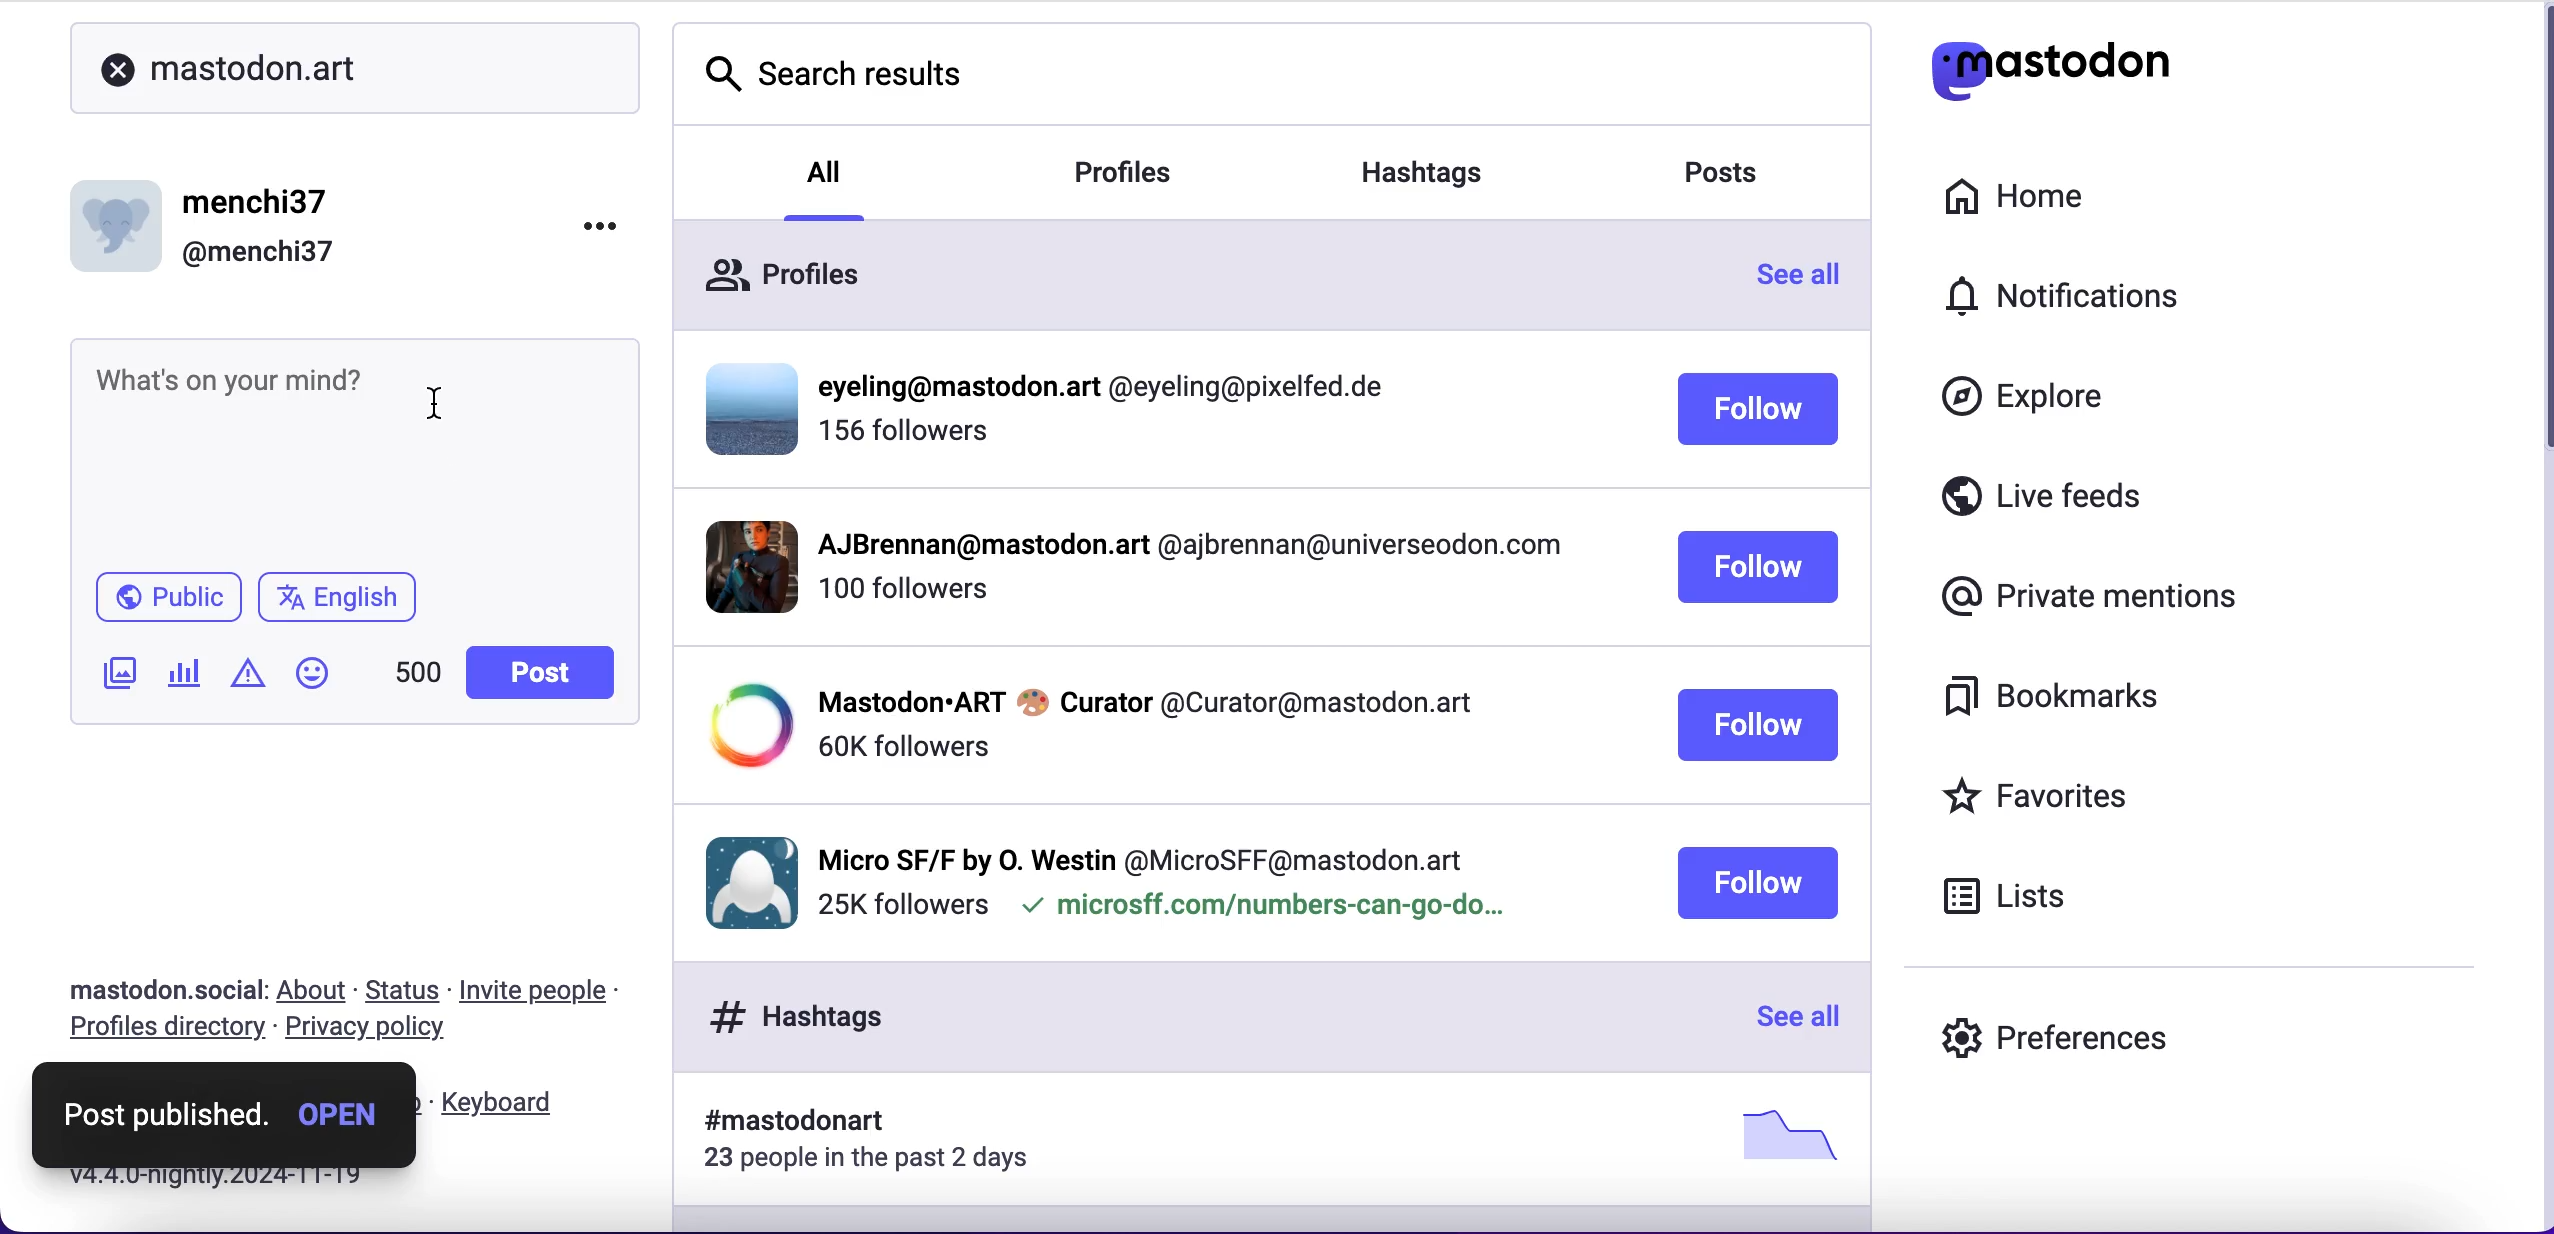 The image size is (2554, 1234). What do you see at coordinates (259, 203) in the screenshot?
I see `menchi37` at bounding box center [259, 203].